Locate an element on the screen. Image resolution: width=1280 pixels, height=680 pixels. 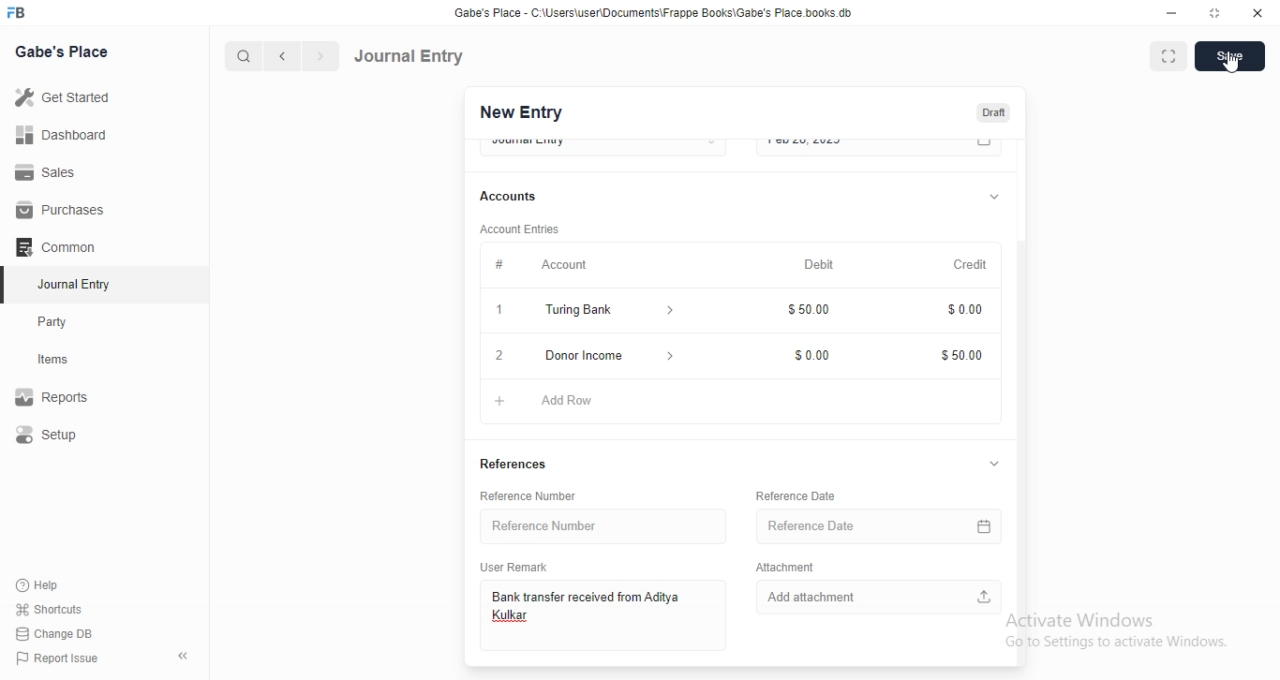
Reports is located at coordinates (65, 399).